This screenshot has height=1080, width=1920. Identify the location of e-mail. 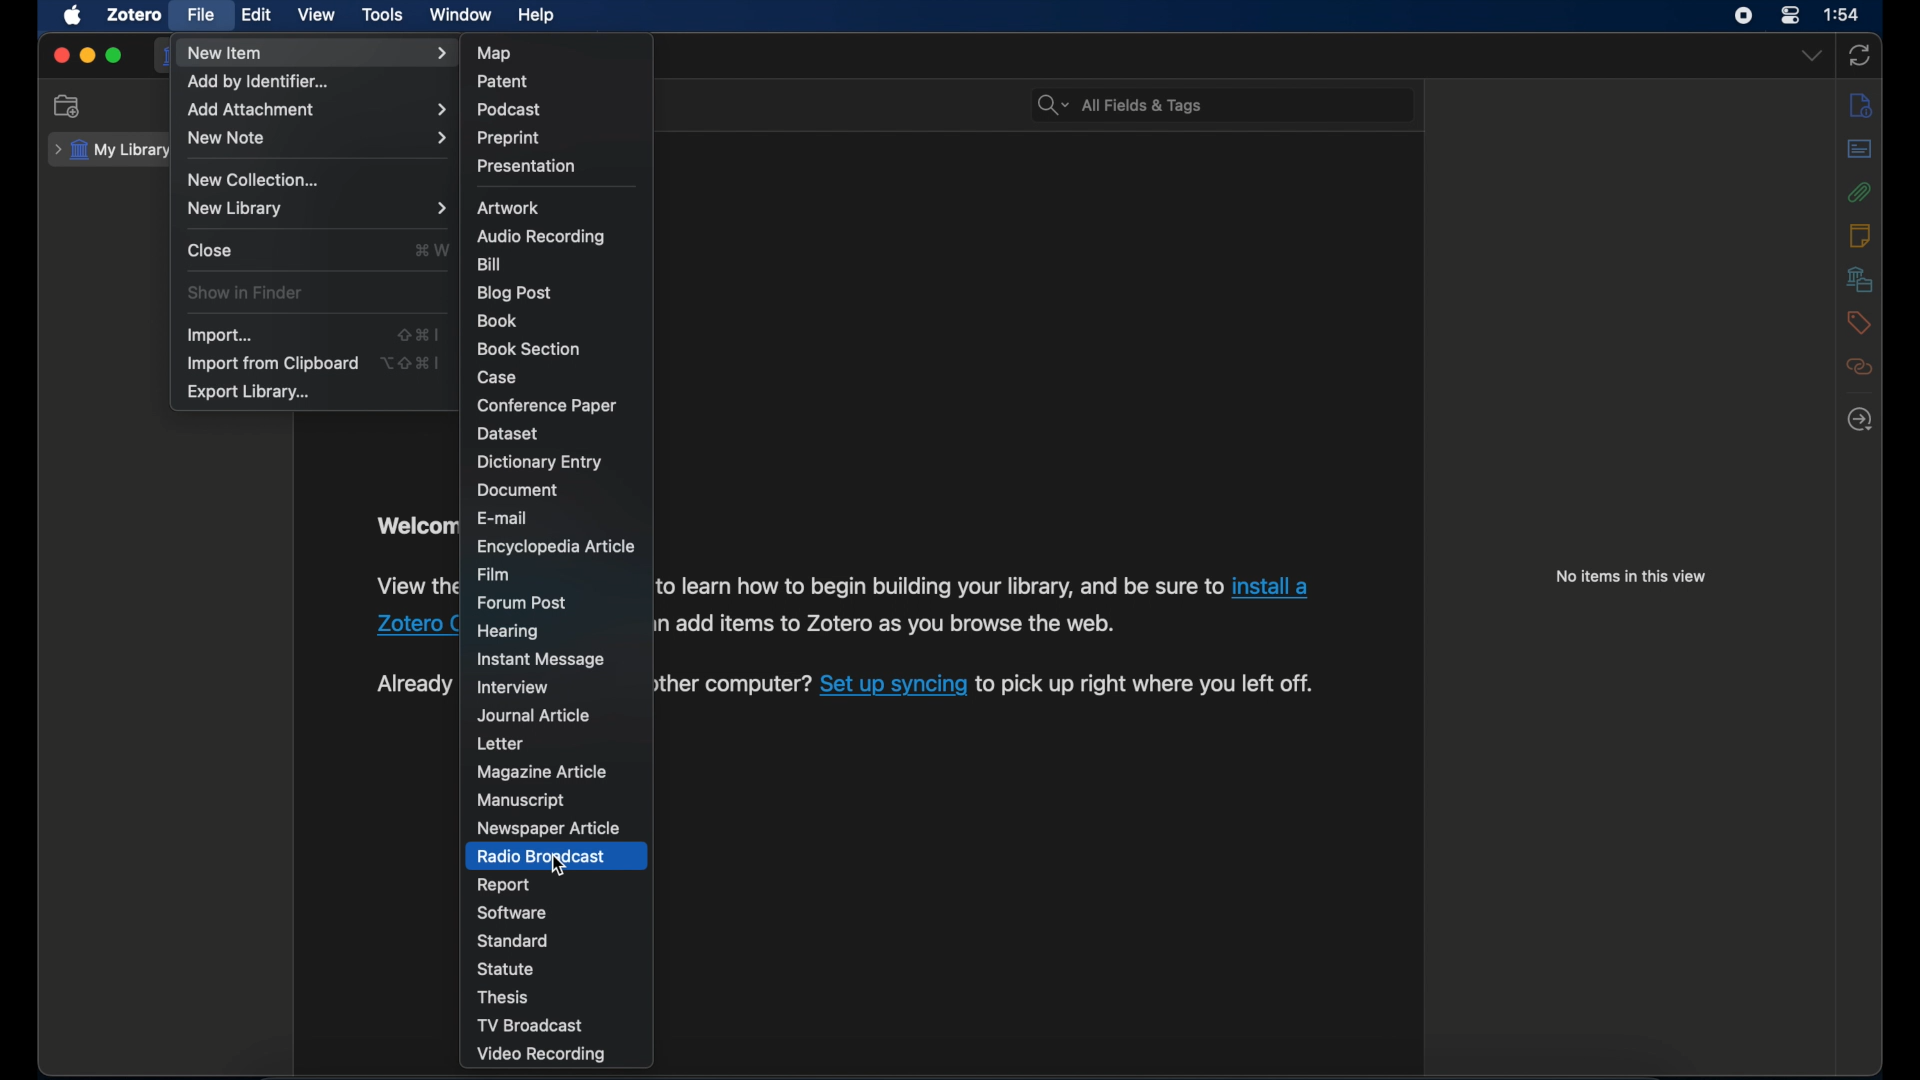
(505, 517).